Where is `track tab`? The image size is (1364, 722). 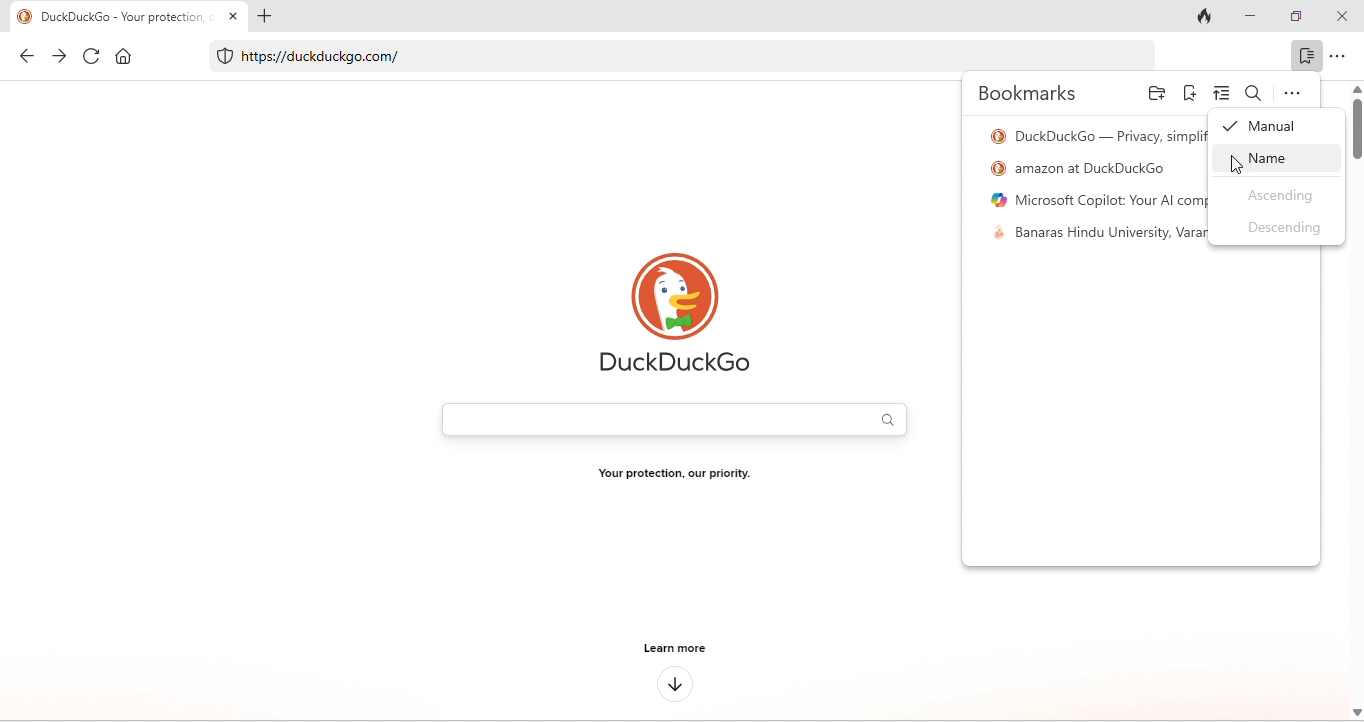
track tab is located at coordinates (1205, 18).